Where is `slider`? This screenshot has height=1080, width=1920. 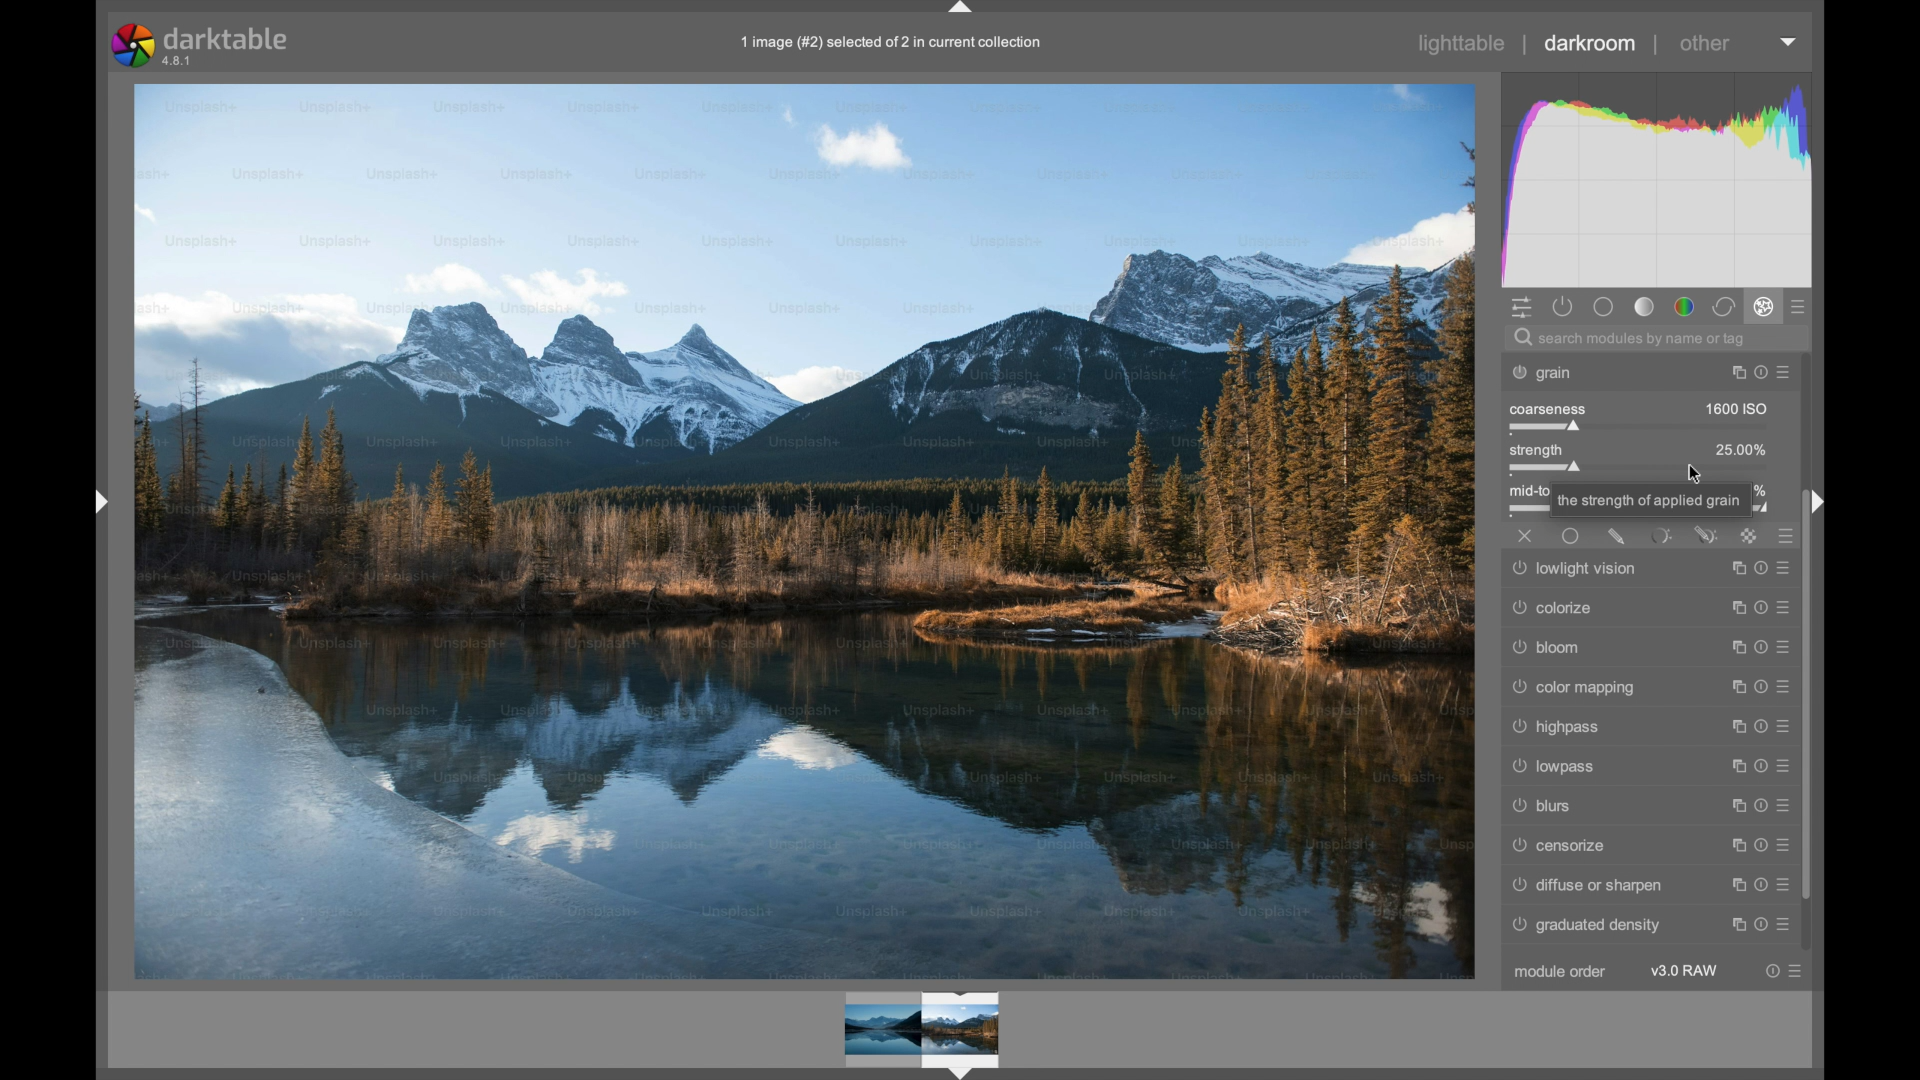
slider is located at coordinates (1544, 428).